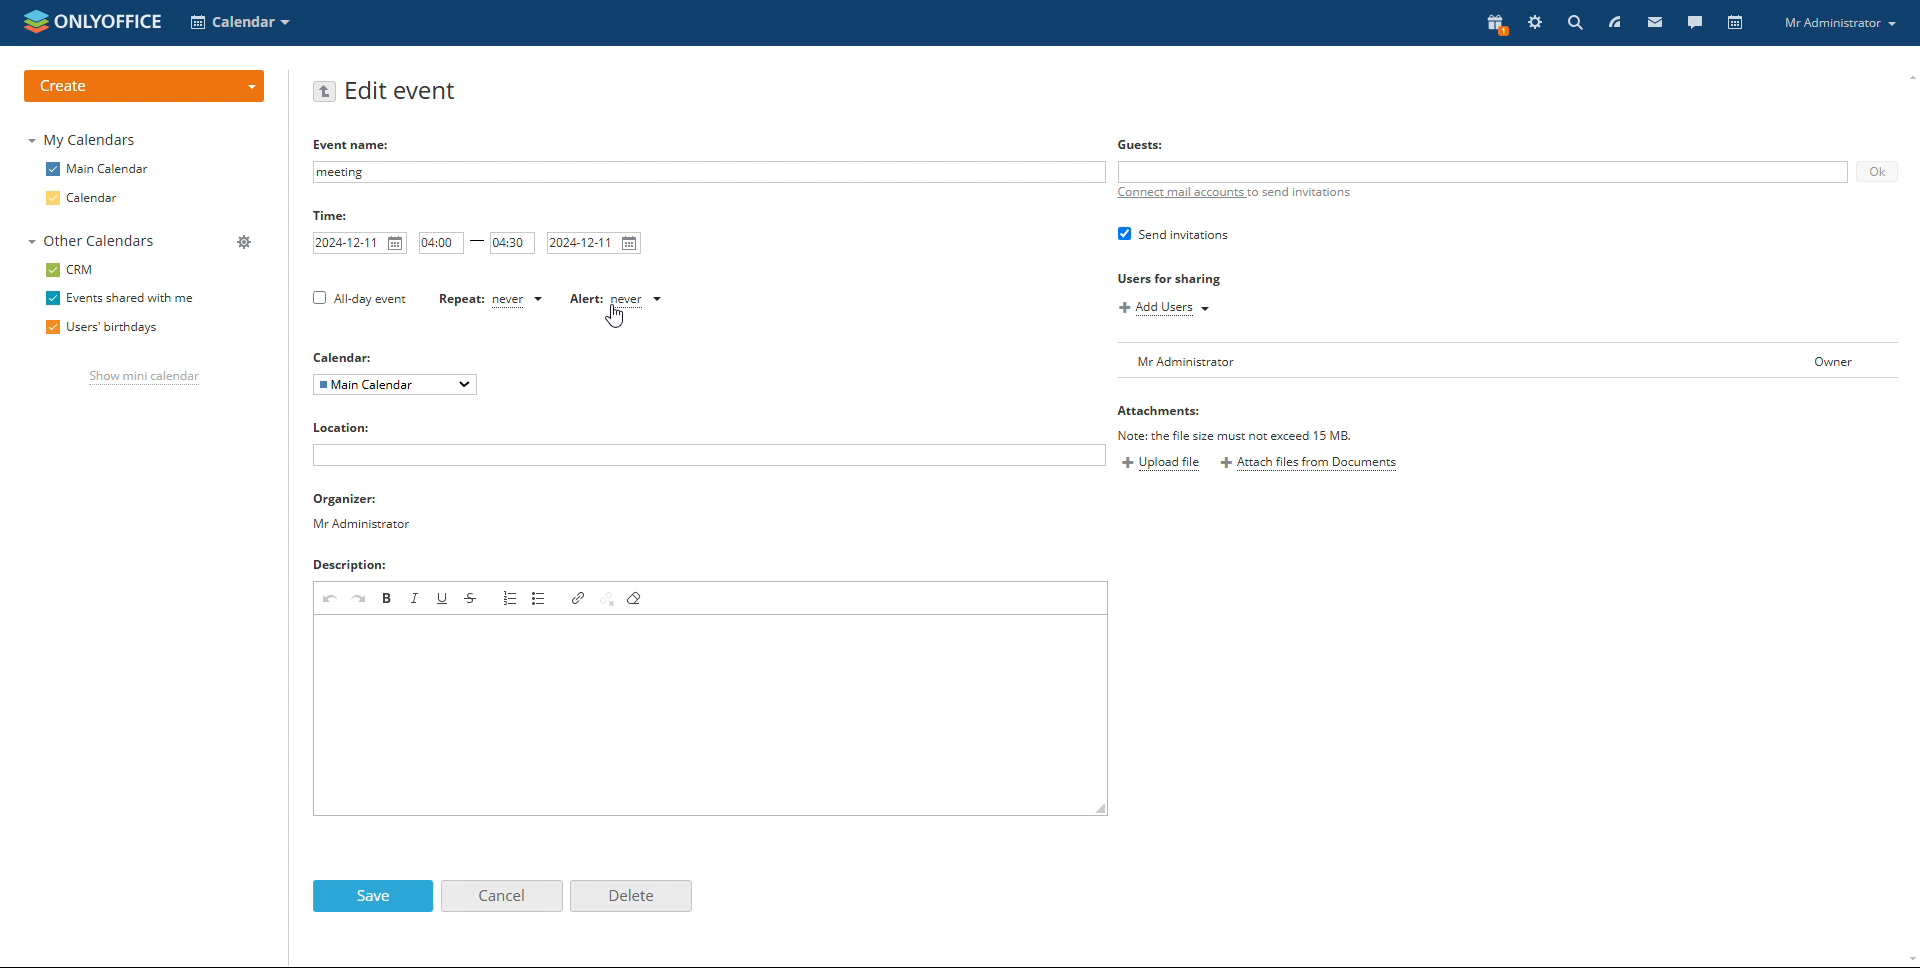  Describe the element at coordinates (1512, 360) in the screenshot. I see `user list` at that location.